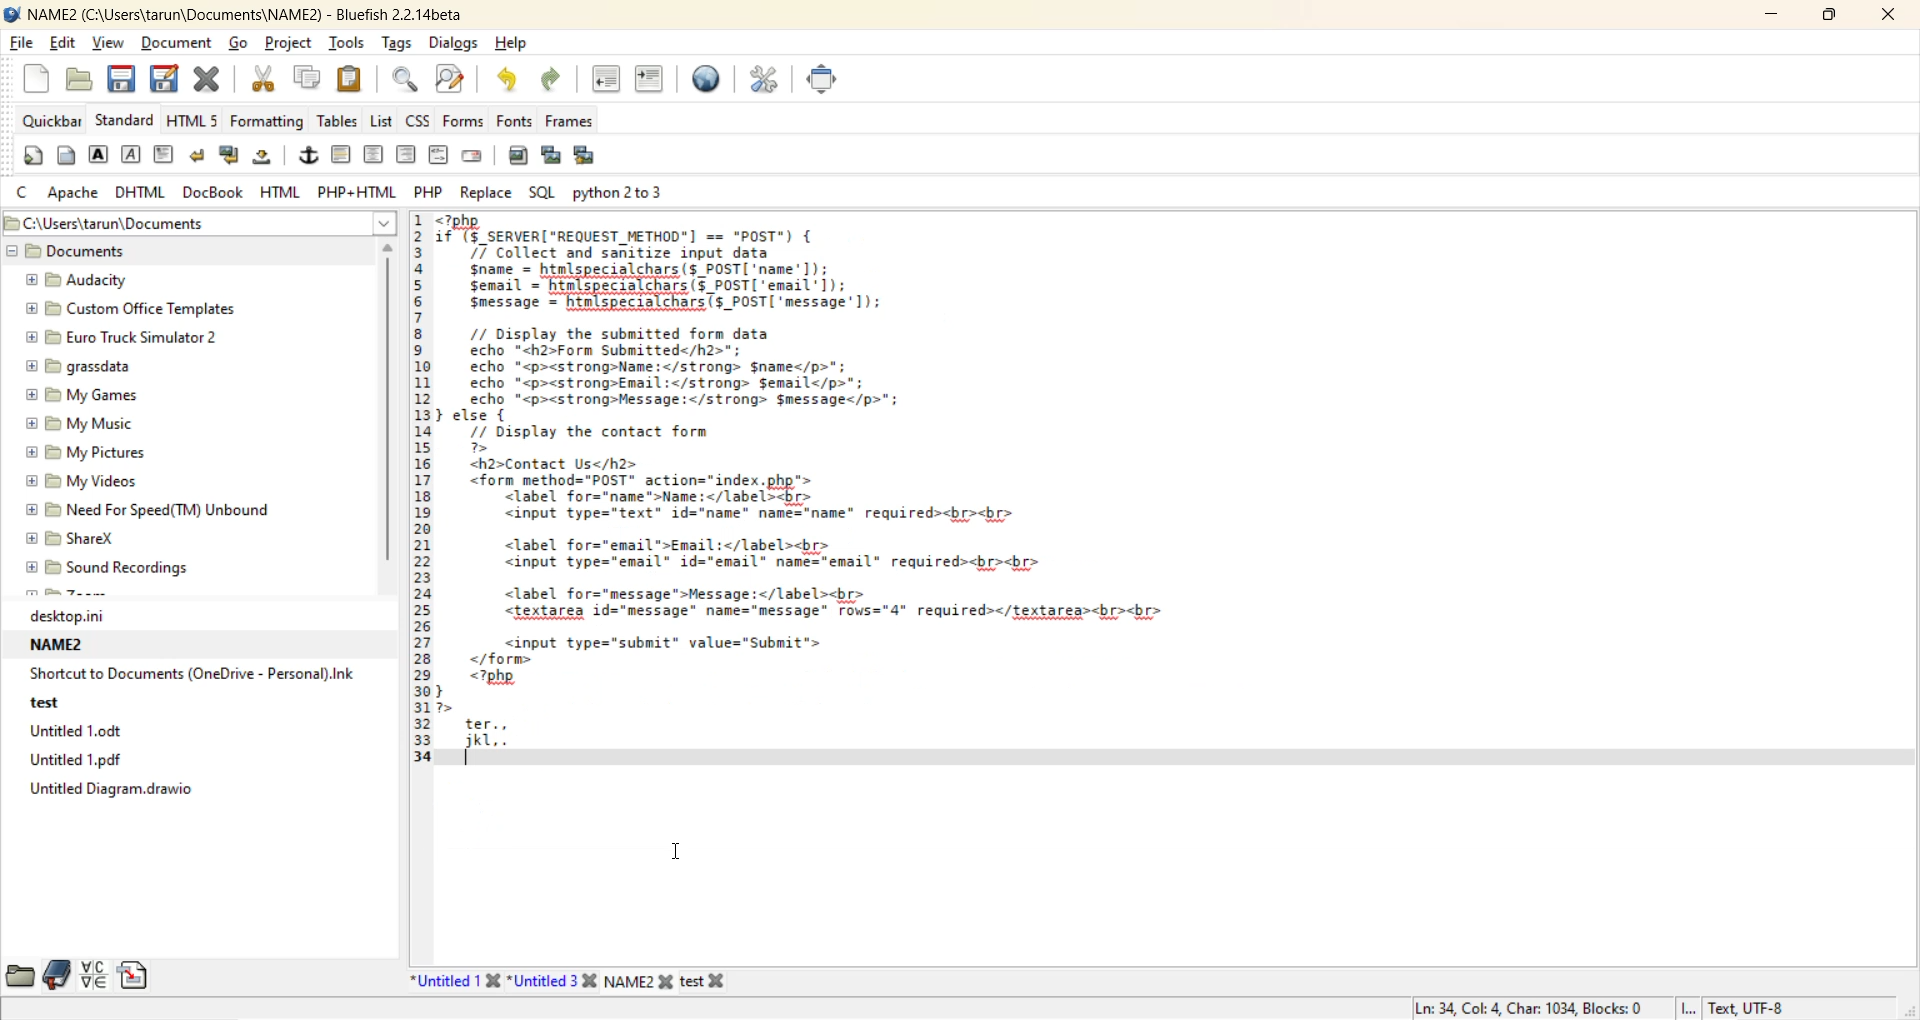 The height and width of the screenshot is (1020, 1920). Describe the element at coordinates (46, 701) in the screenshot. I see `test` at that location.